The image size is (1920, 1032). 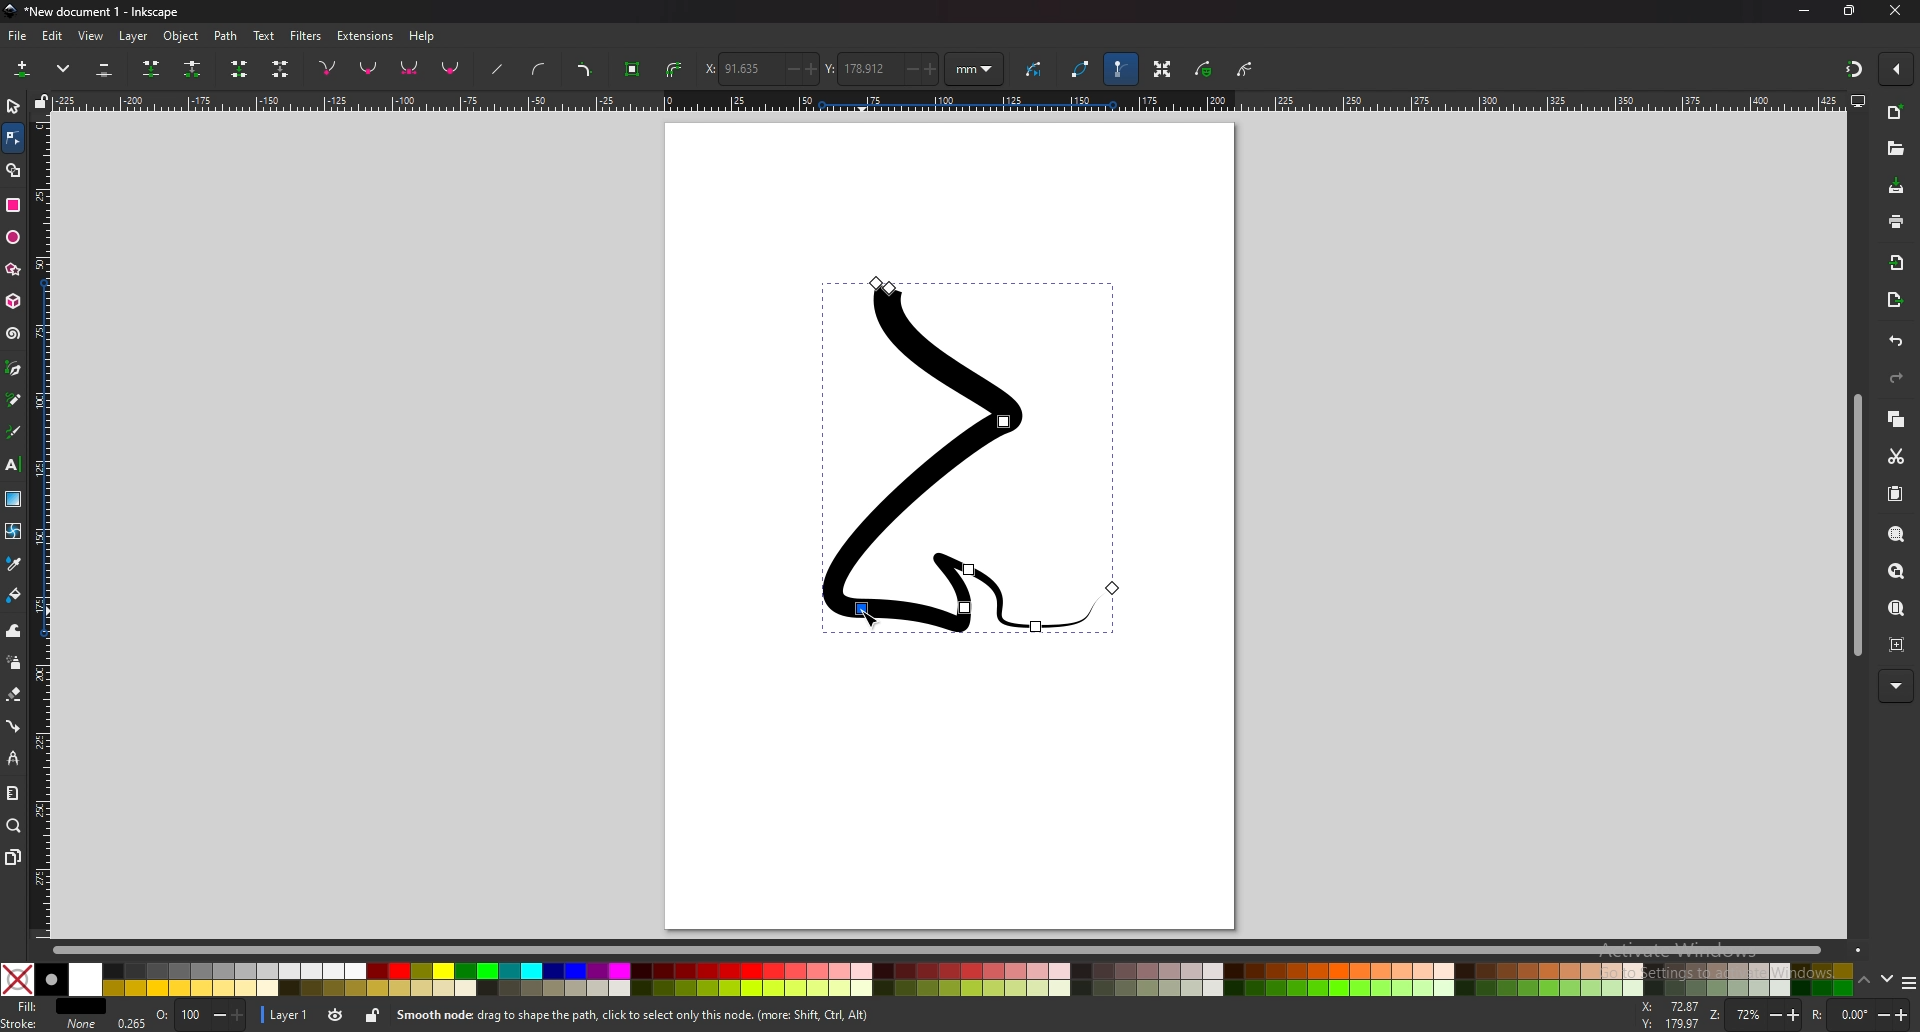 What do you see at coordinates (949, 949) in the screenshot?
I see `scroll bar` at bounding box center [949, 949].